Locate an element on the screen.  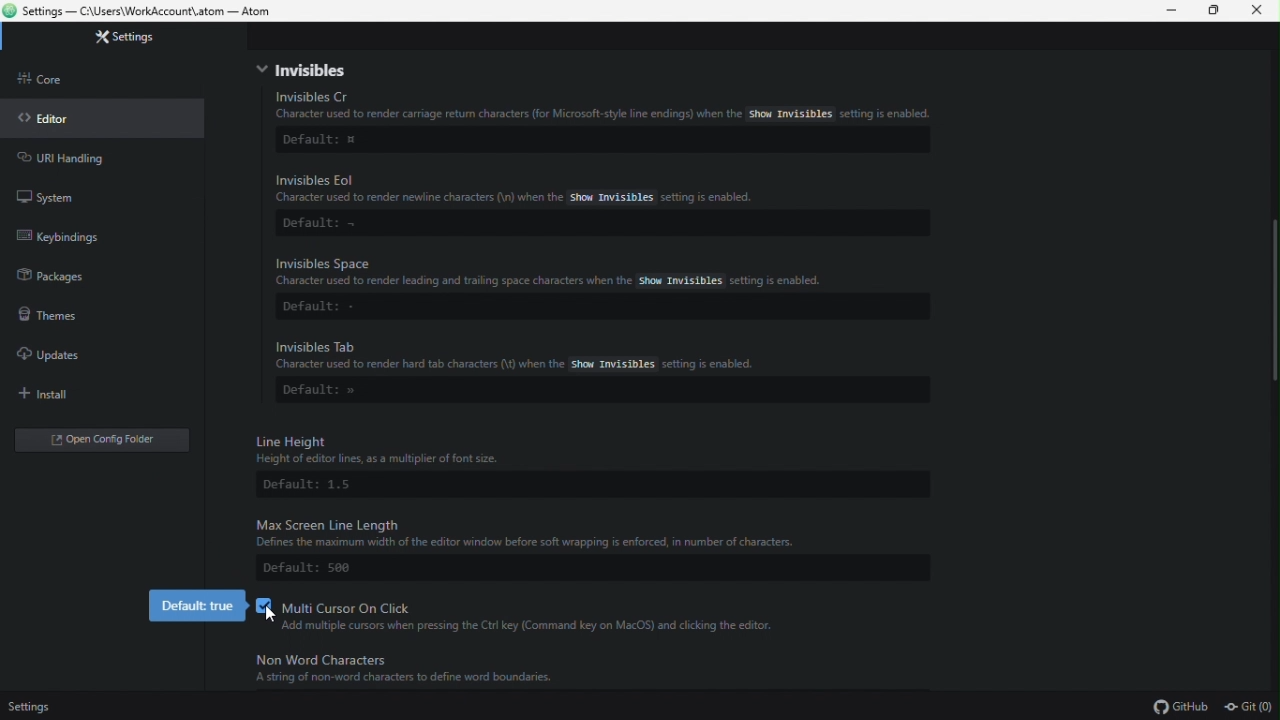
cursor is located at coordinates (267, 610).